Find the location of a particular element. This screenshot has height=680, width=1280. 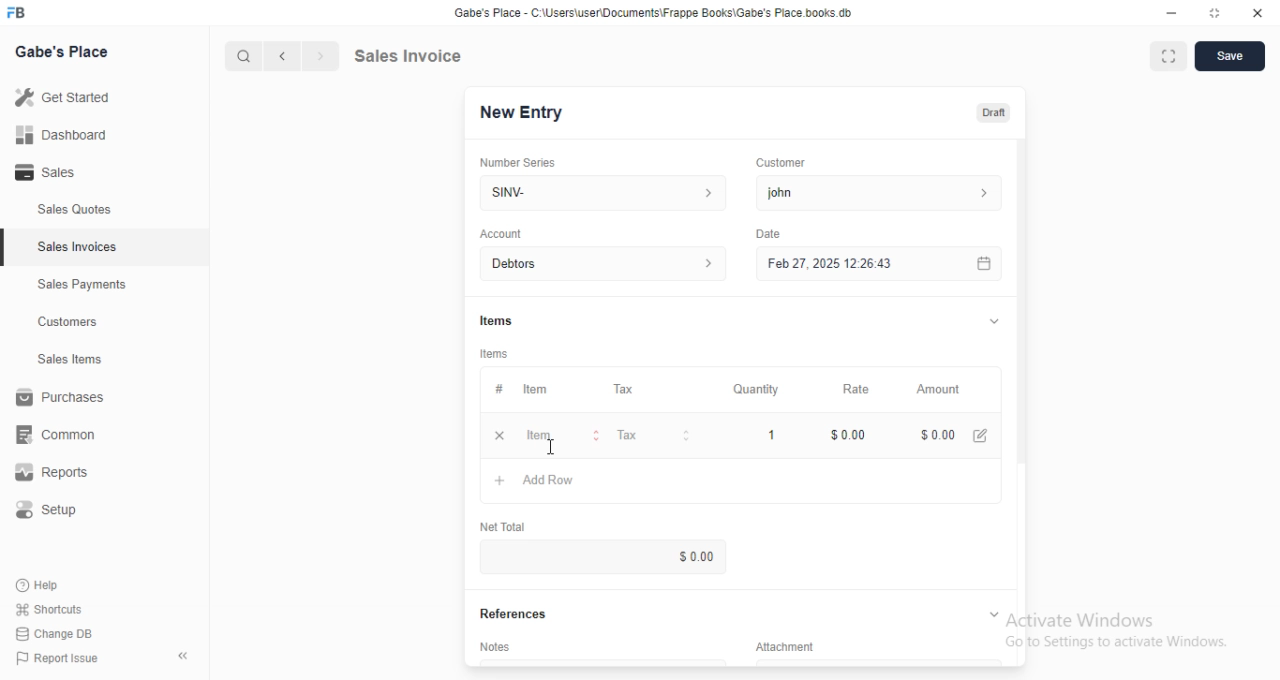

Cursor is located at coordinates (549, 441).